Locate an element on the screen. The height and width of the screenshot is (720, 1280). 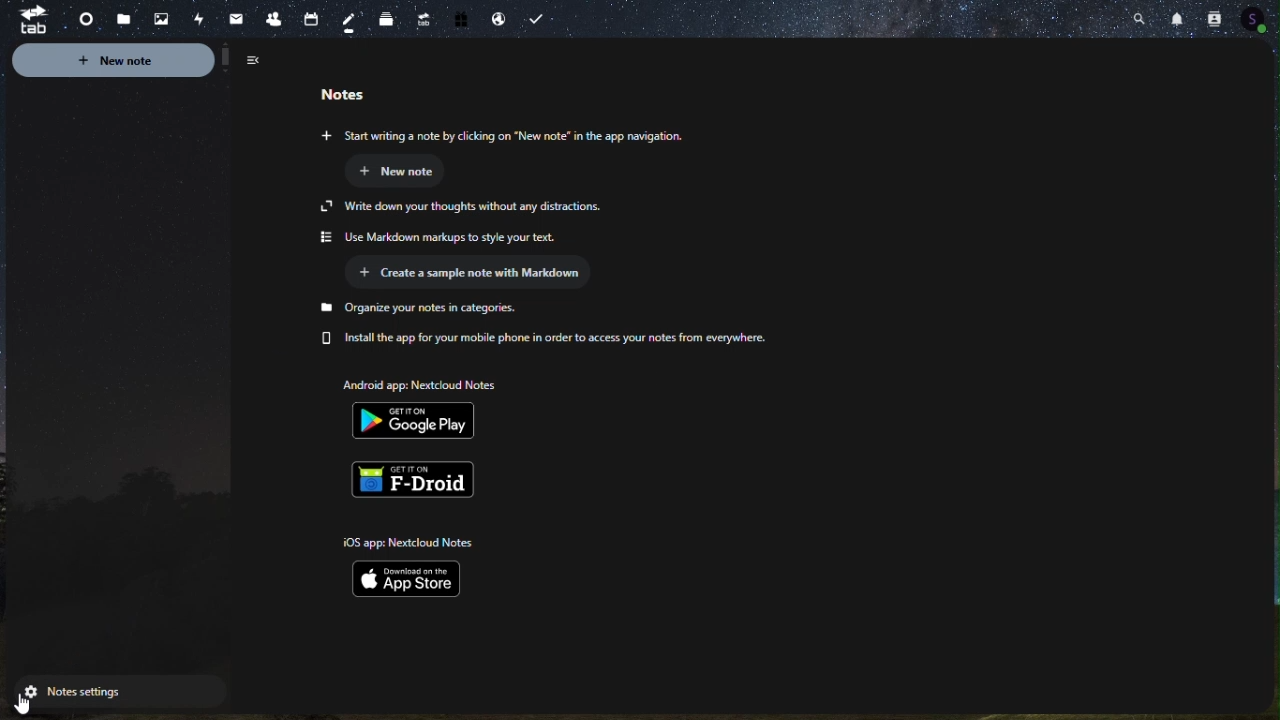
Contact is located at coordinates (1214, 15).